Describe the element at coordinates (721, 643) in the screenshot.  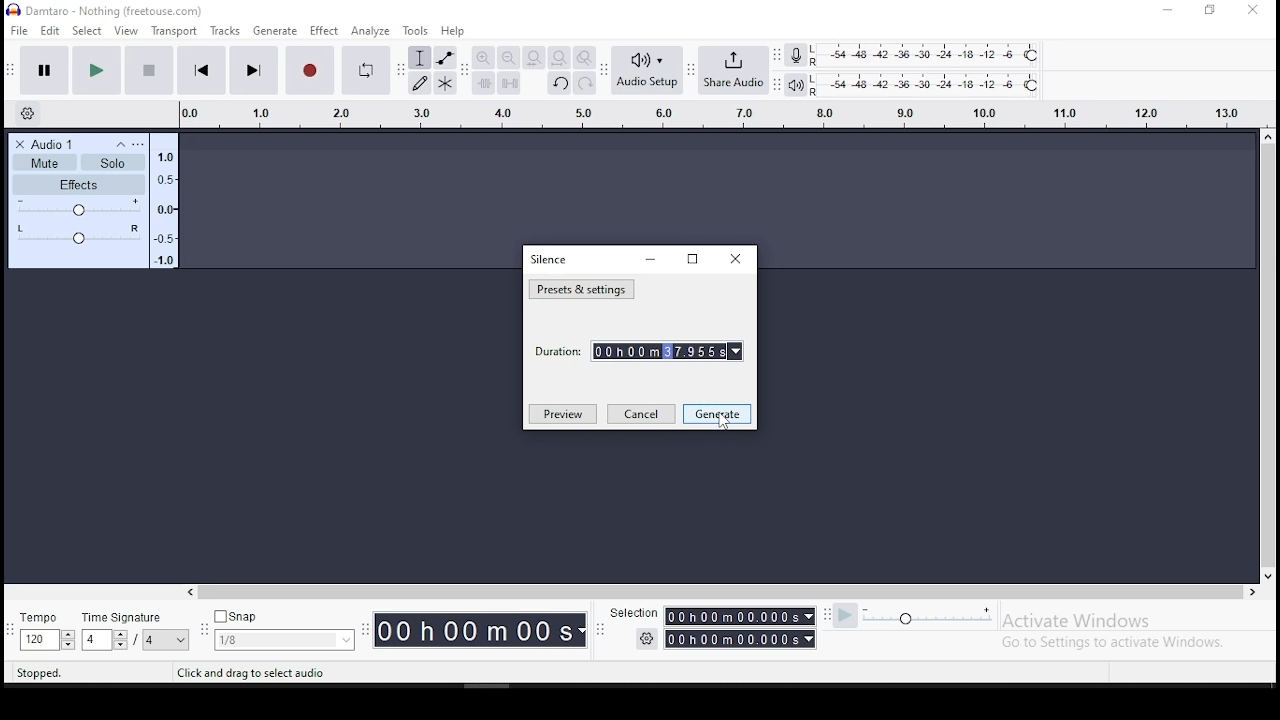
I see `Timer with settings` at that location.